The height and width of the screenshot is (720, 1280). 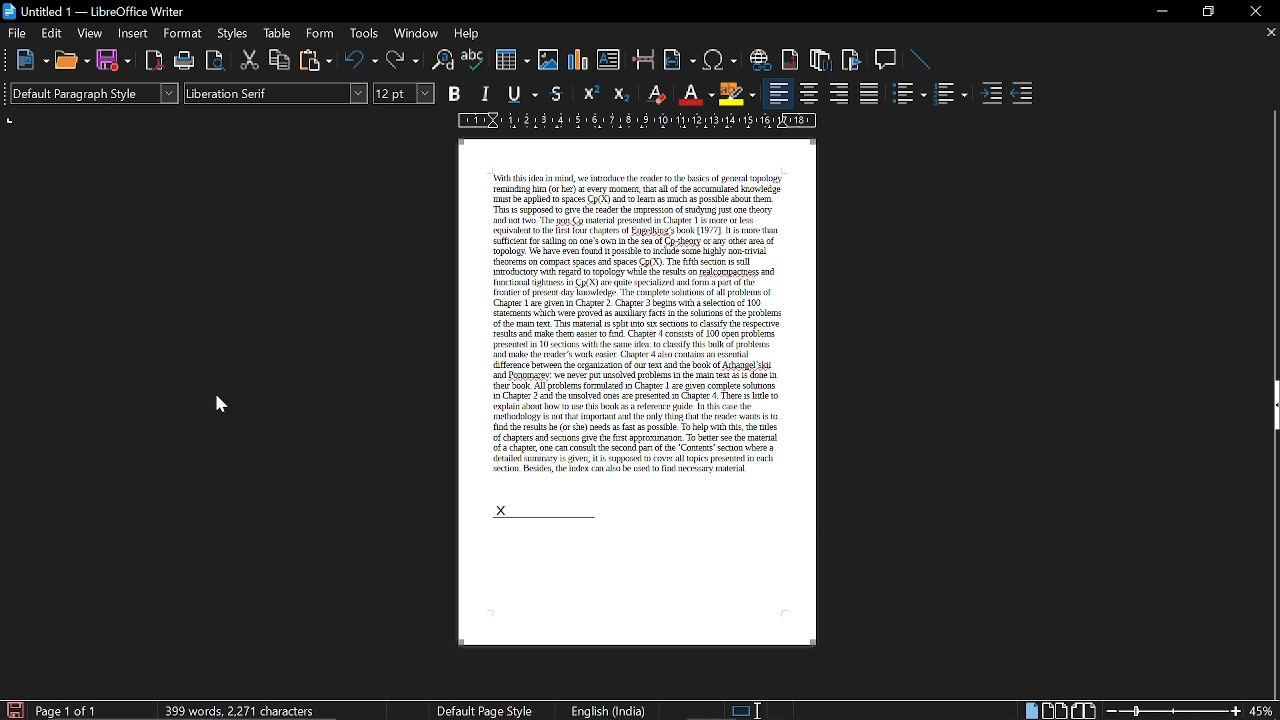 What do you see at coordinates (456, 93) in the screenshot?
I see `bold` at bounding box center [456, 93].